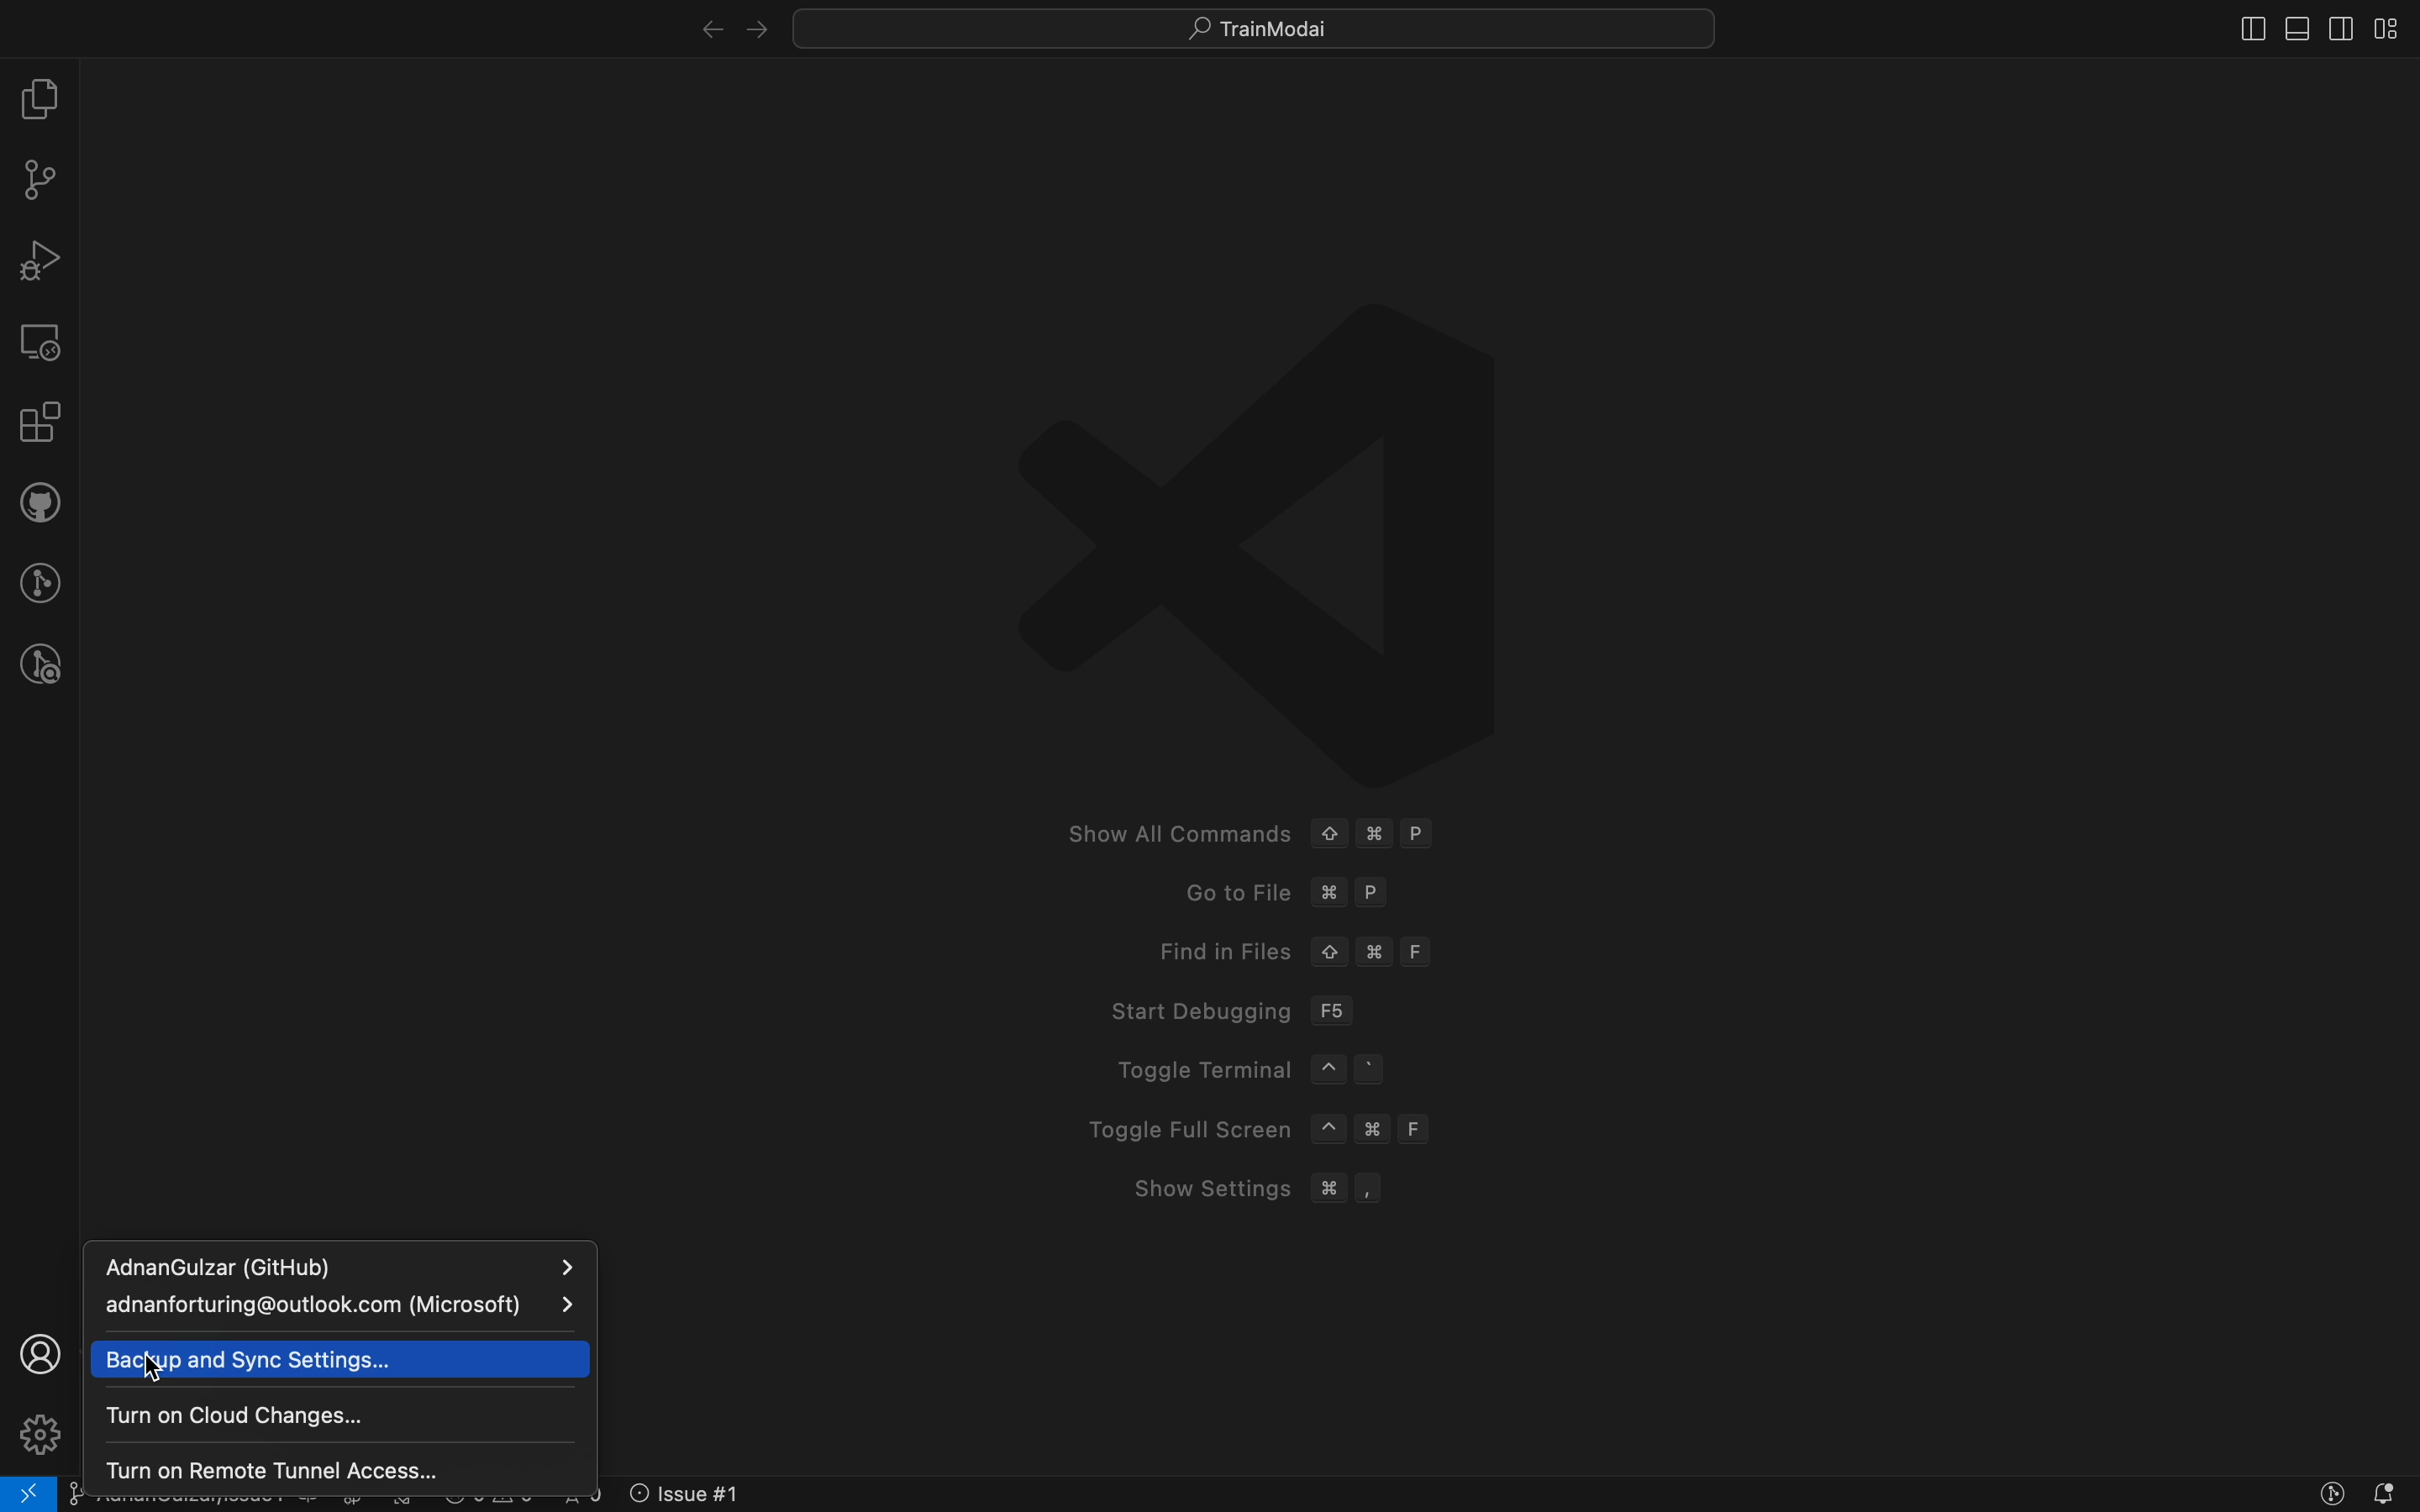 This screenshot has height=1512, width=2420. Describe the element at coordinates (755, 24) in the screenshot. I see `left arrow` at that location.